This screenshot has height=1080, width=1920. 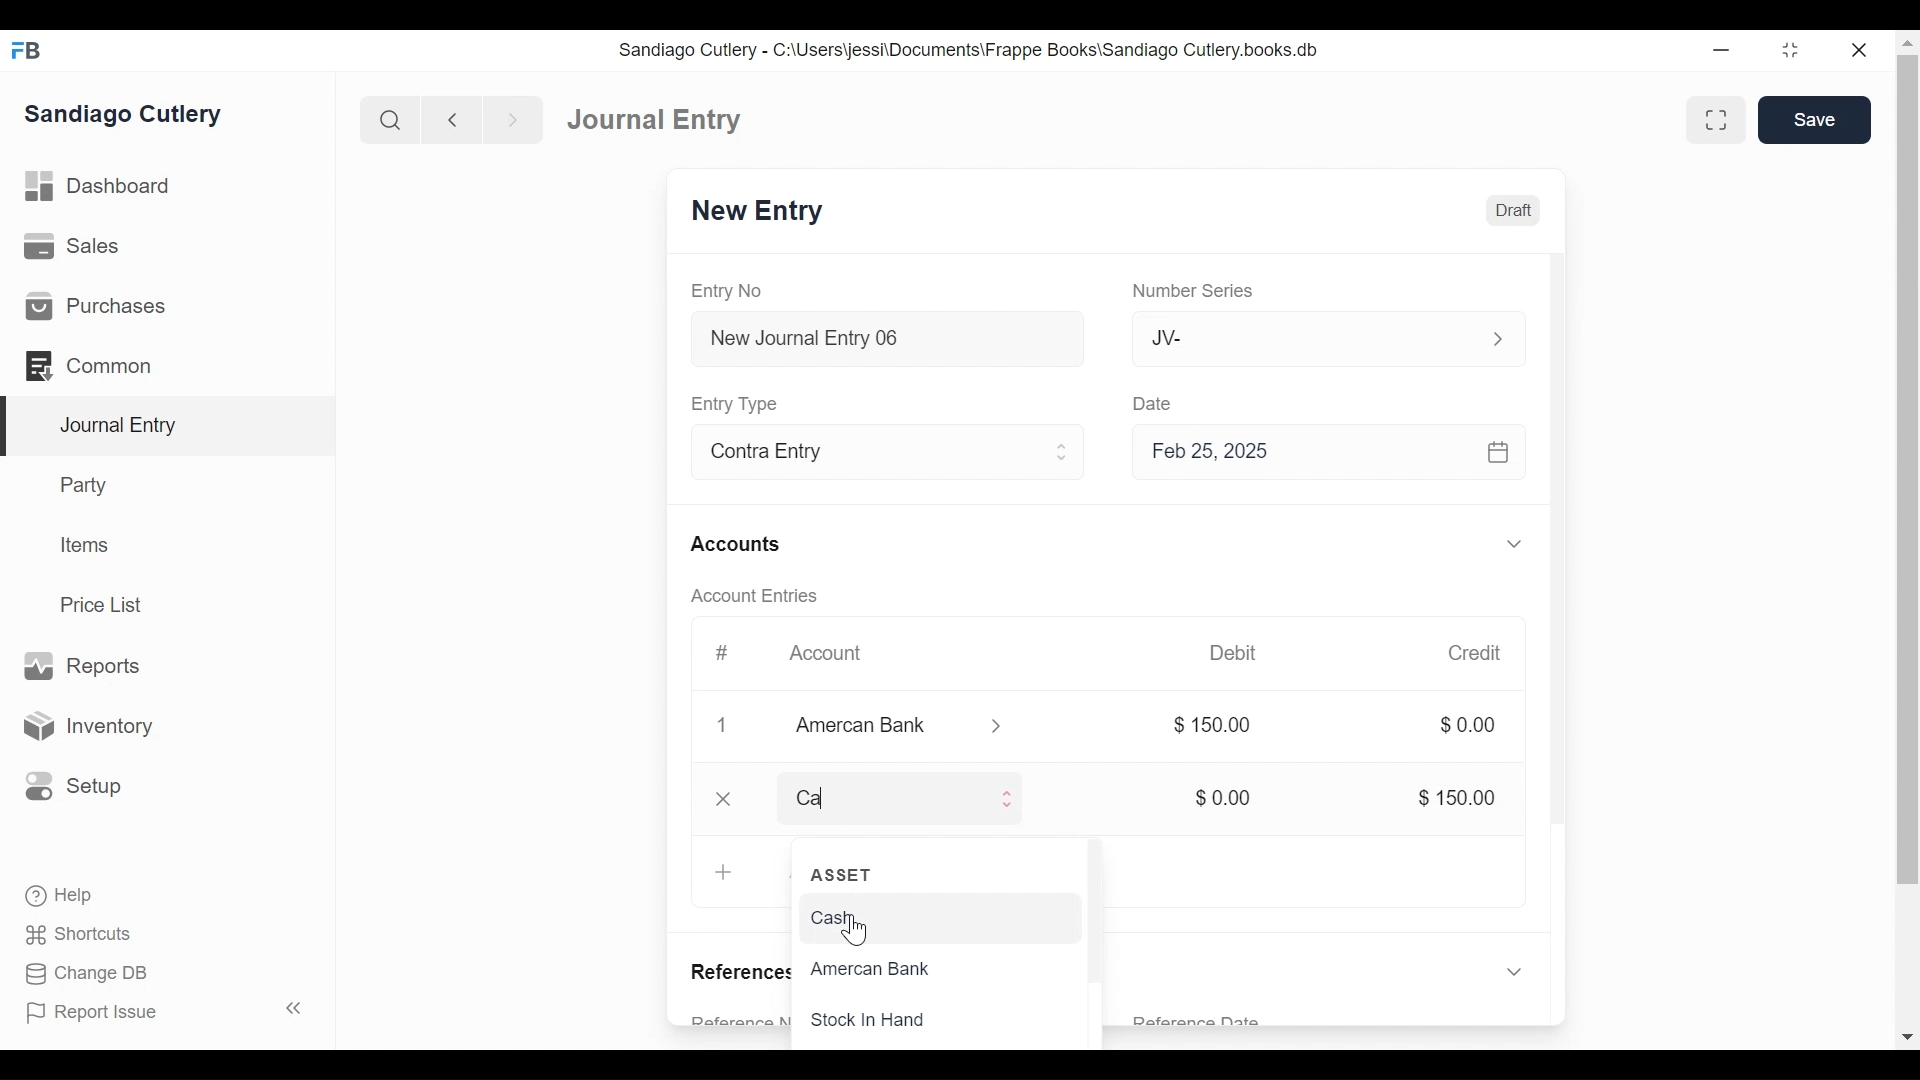 What do you see at coordinates (1812, 119) in the screenshot?
I see `Save` at bounding box center [1812, 119].